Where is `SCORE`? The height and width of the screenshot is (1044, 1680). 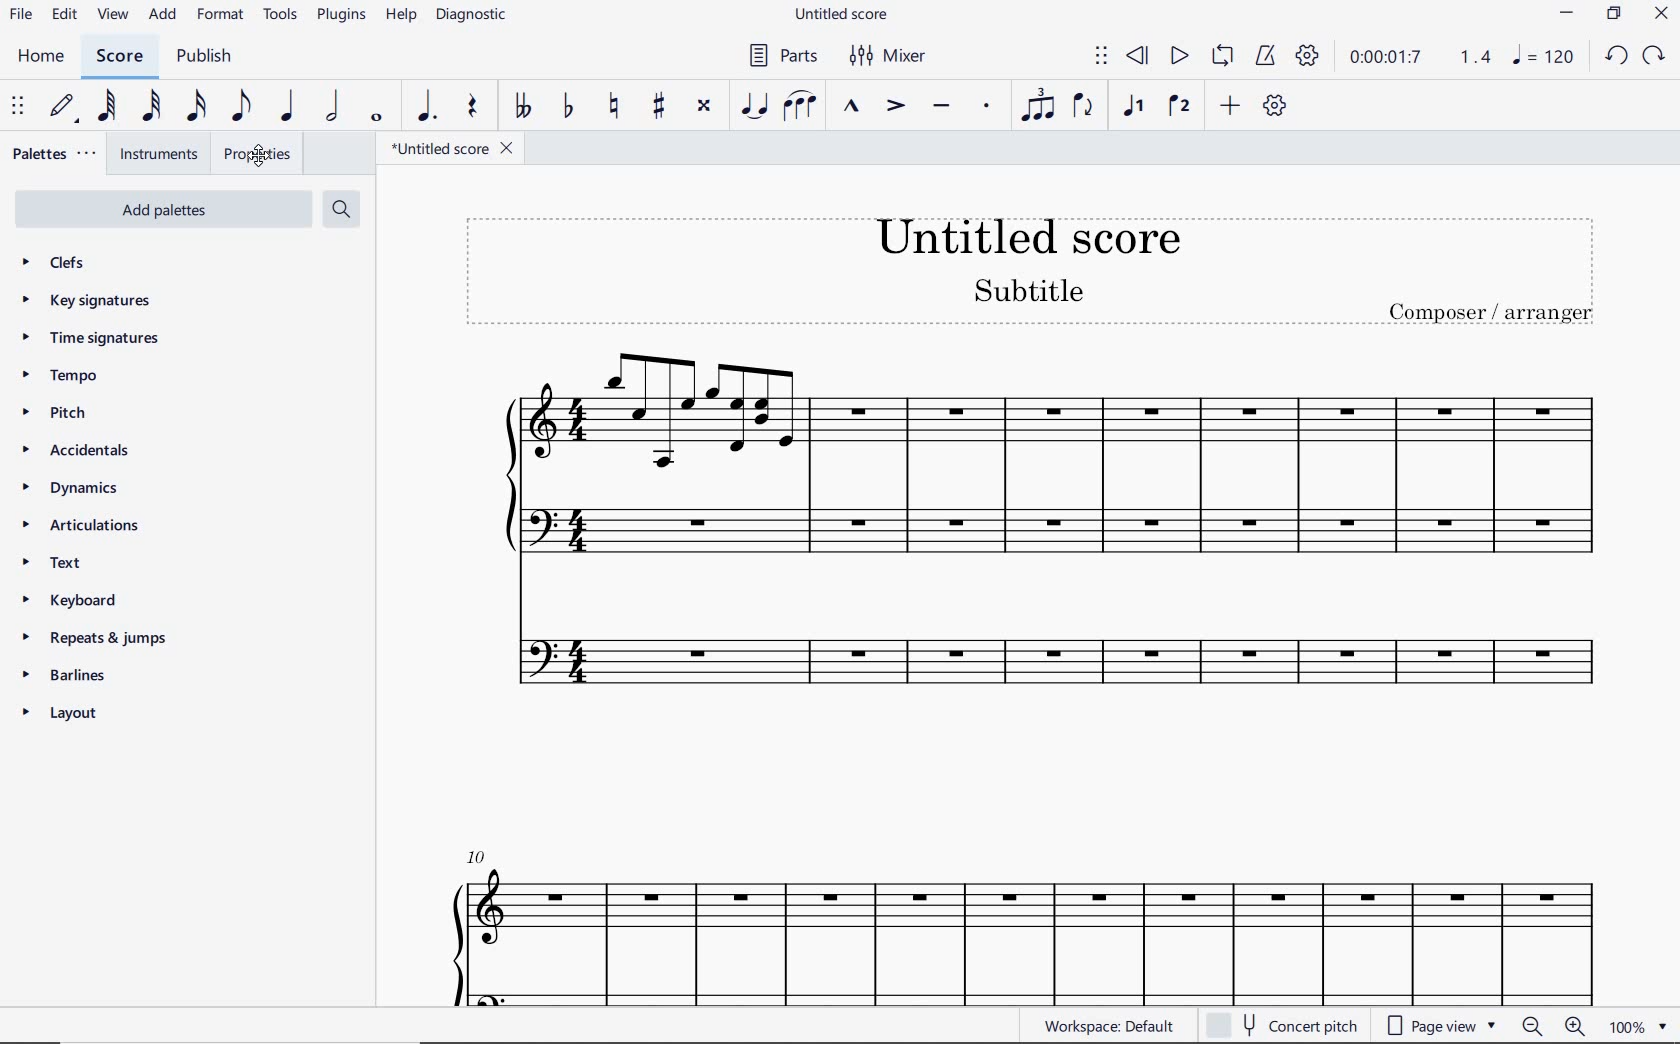
SCORE is located at coordinates (120, 57).